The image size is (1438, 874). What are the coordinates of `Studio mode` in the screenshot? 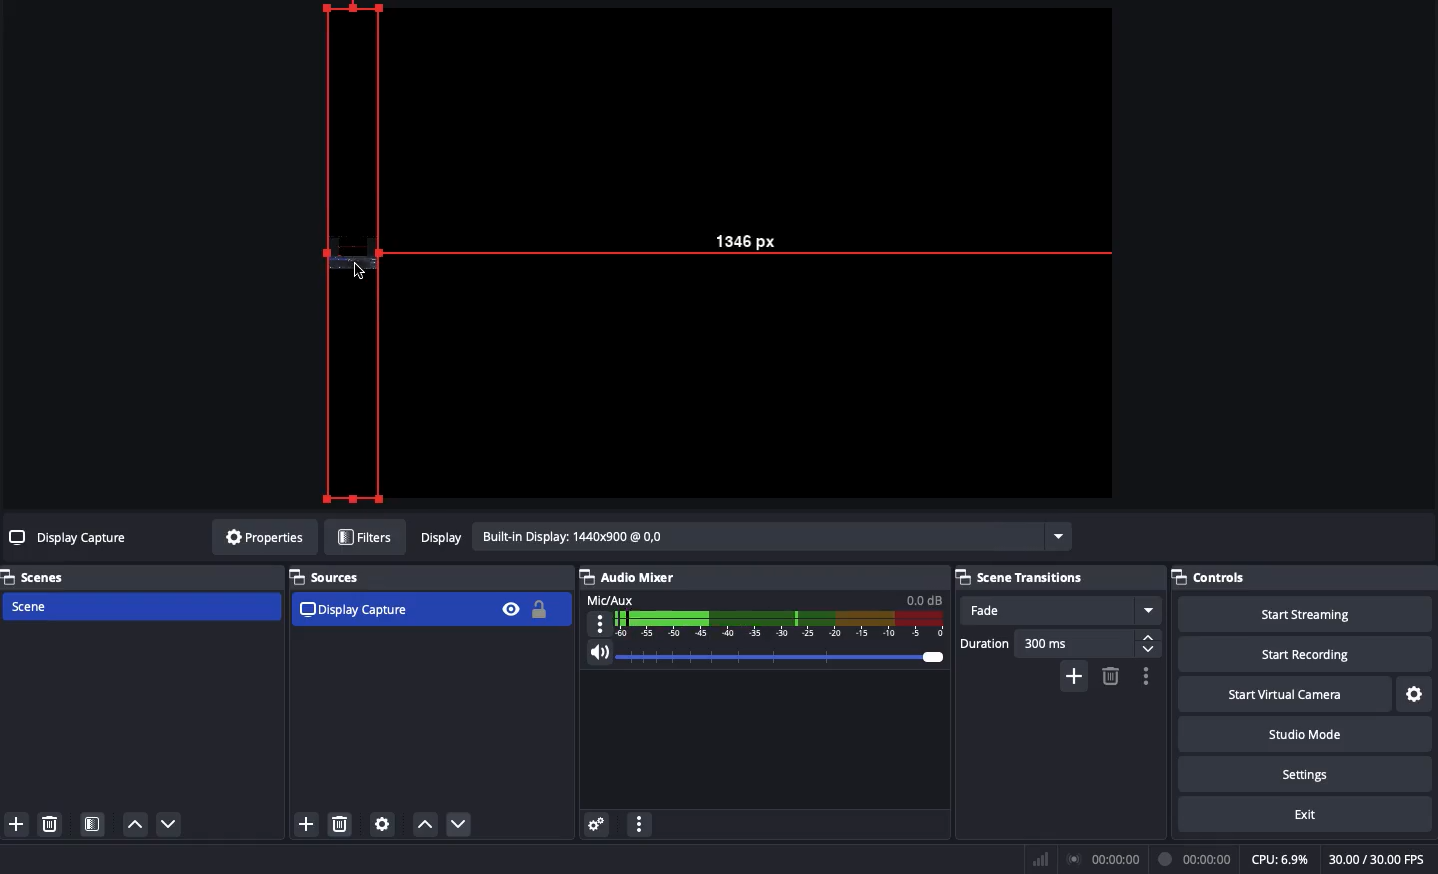 It's located at (1303, 732).